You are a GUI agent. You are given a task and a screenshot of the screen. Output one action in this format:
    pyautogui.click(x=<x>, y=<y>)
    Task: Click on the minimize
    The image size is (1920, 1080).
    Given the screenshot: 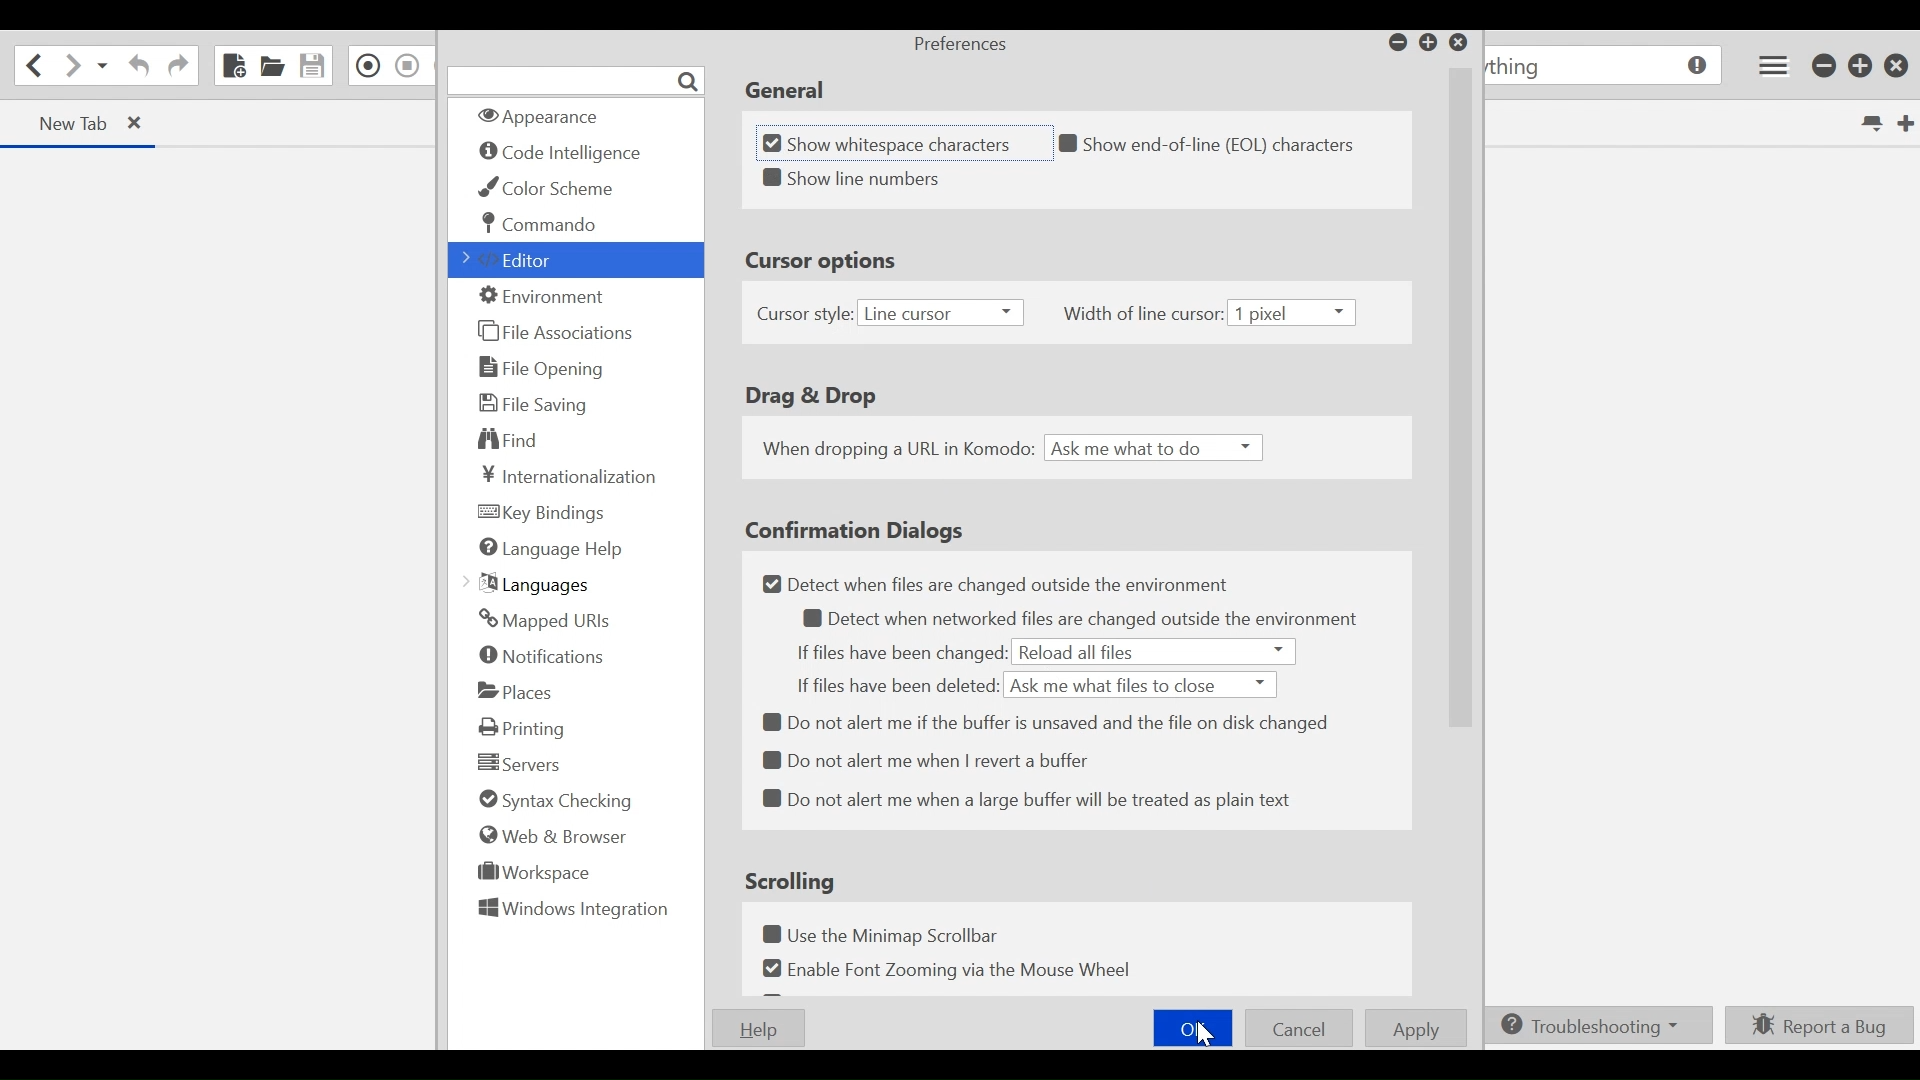 What is the action you would take?
    pyautogui.click(x=1826, y=66)
    